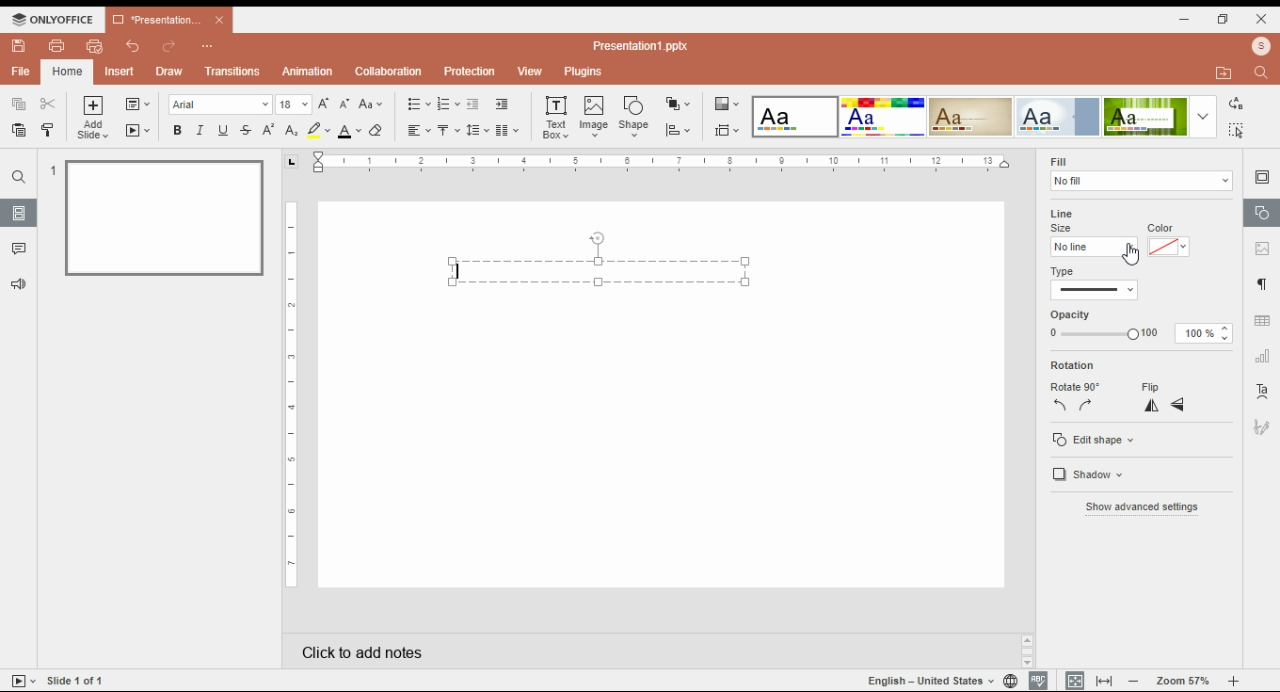  Describe the element at coordinates (602, 259) in the screenshot. I see `text box` at that location.